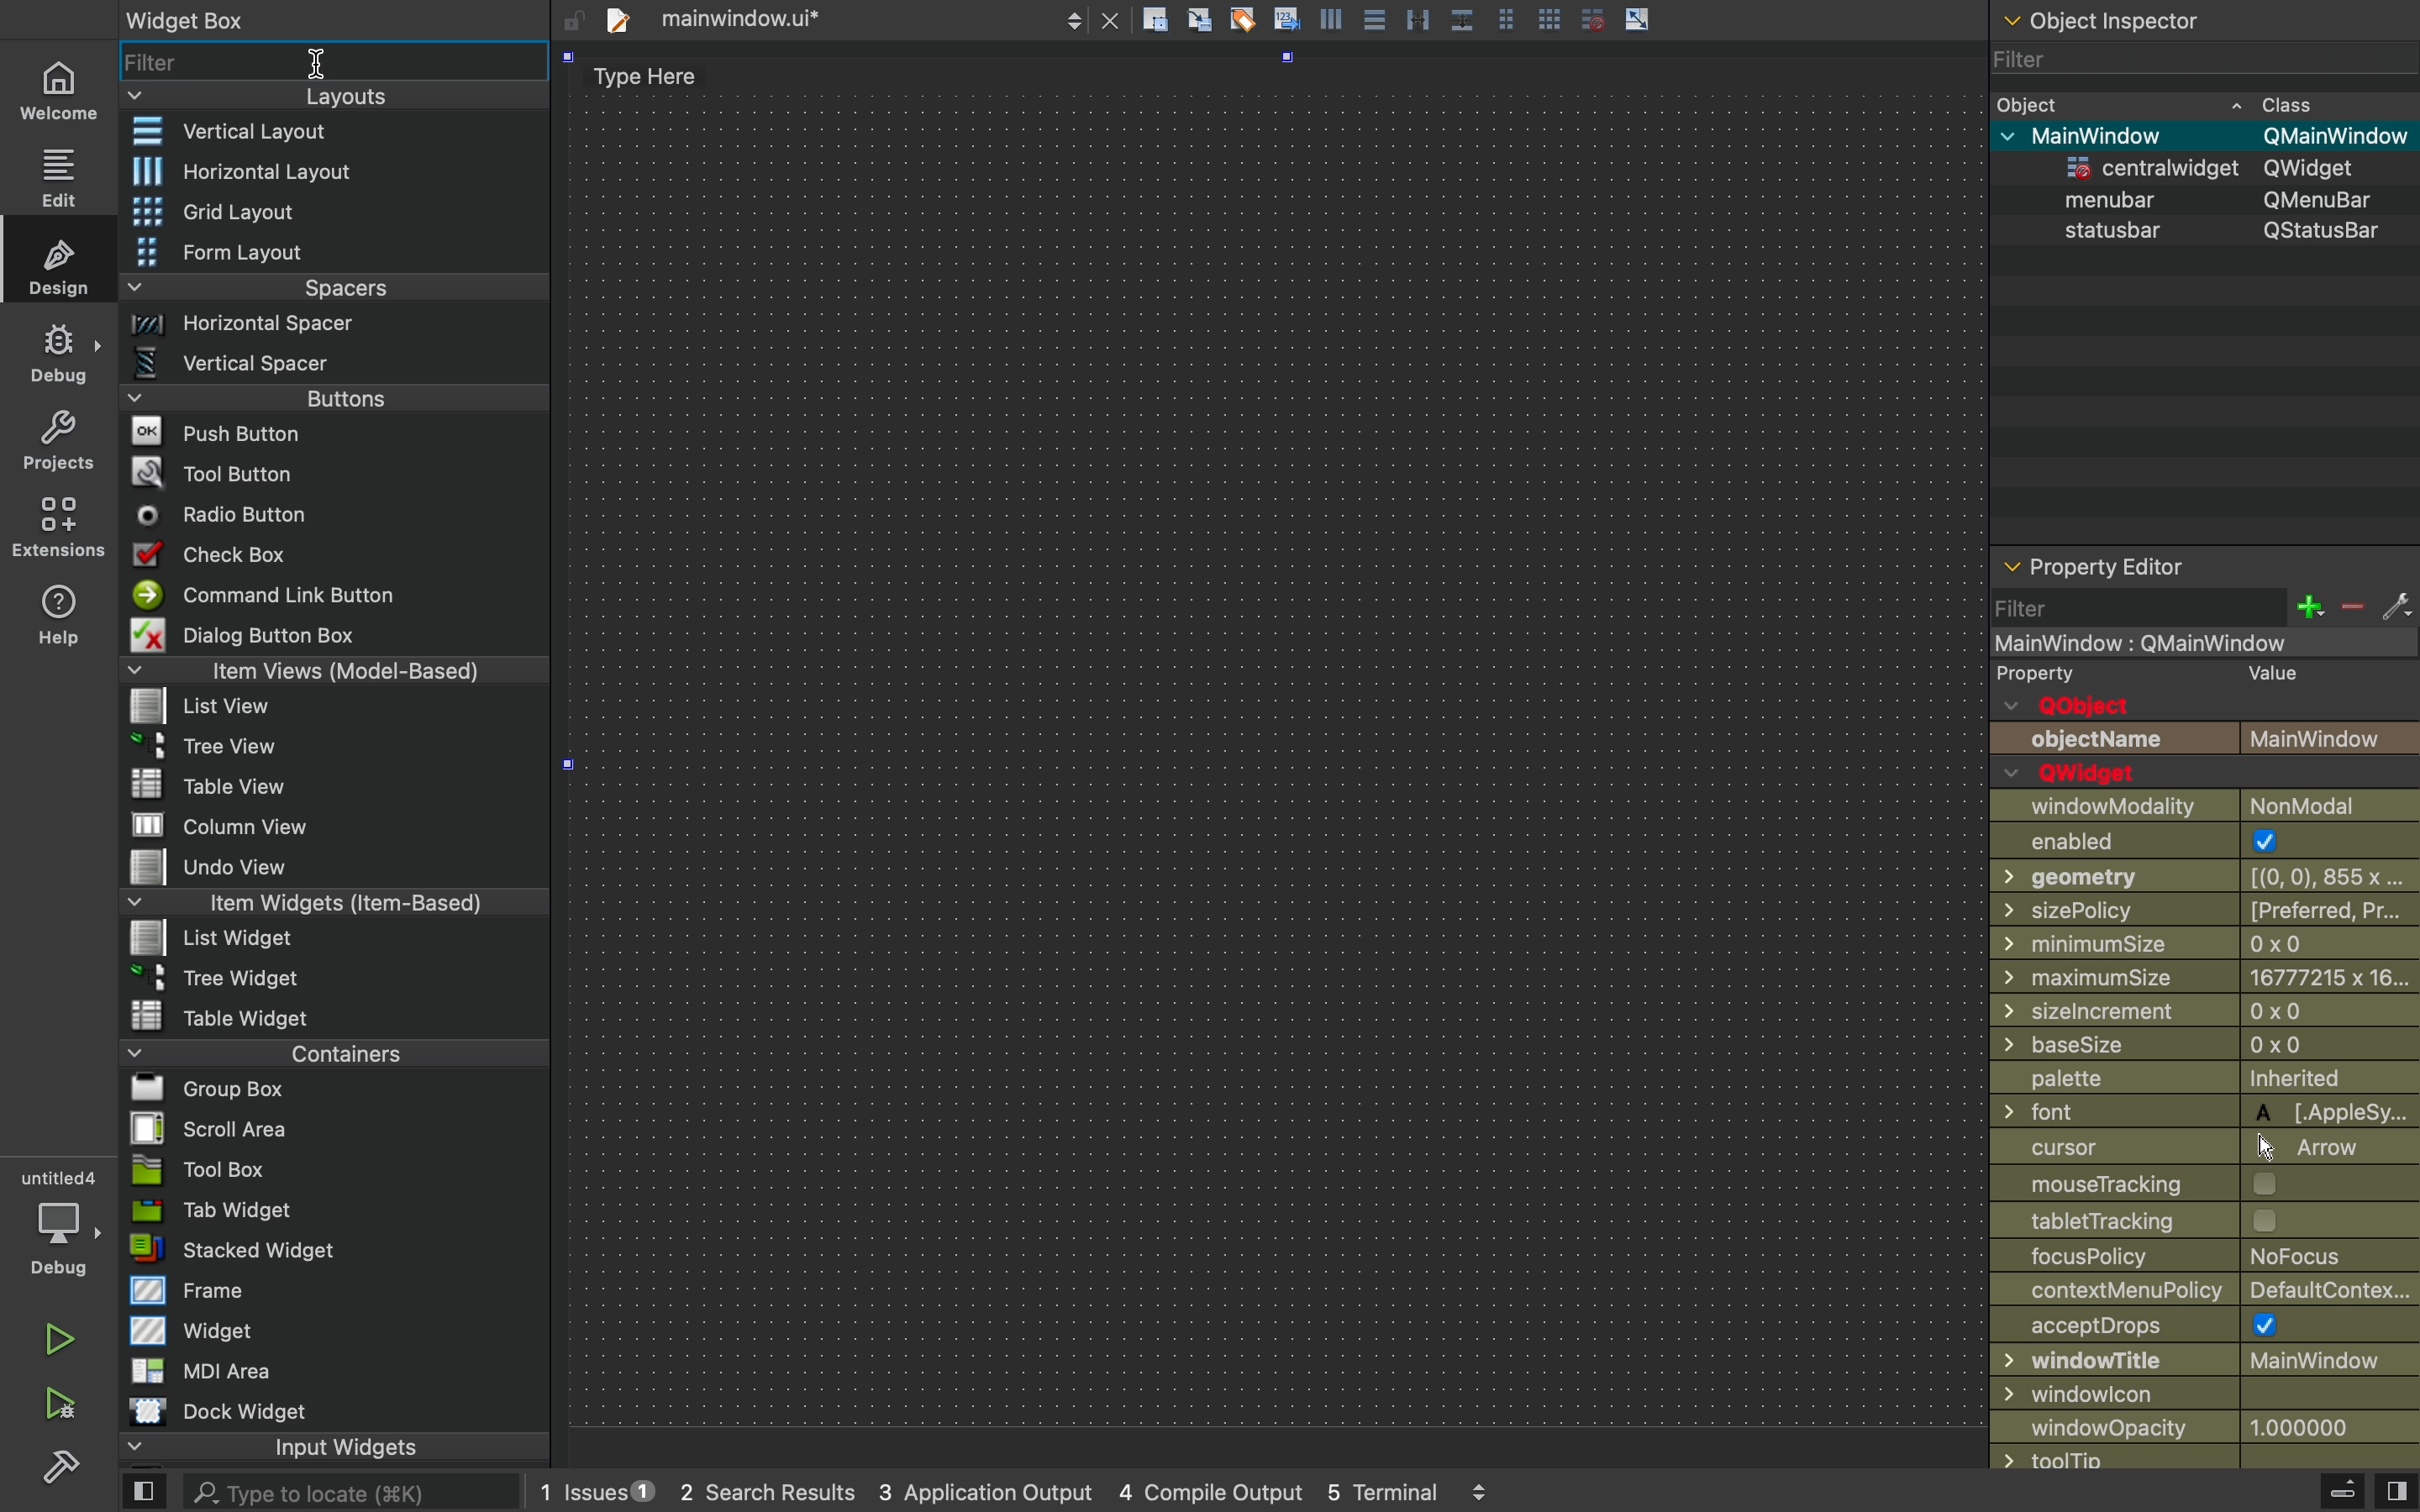  Describe the element at coordinates (324, 1449) in the screenshot. I see `input widget` at that location.